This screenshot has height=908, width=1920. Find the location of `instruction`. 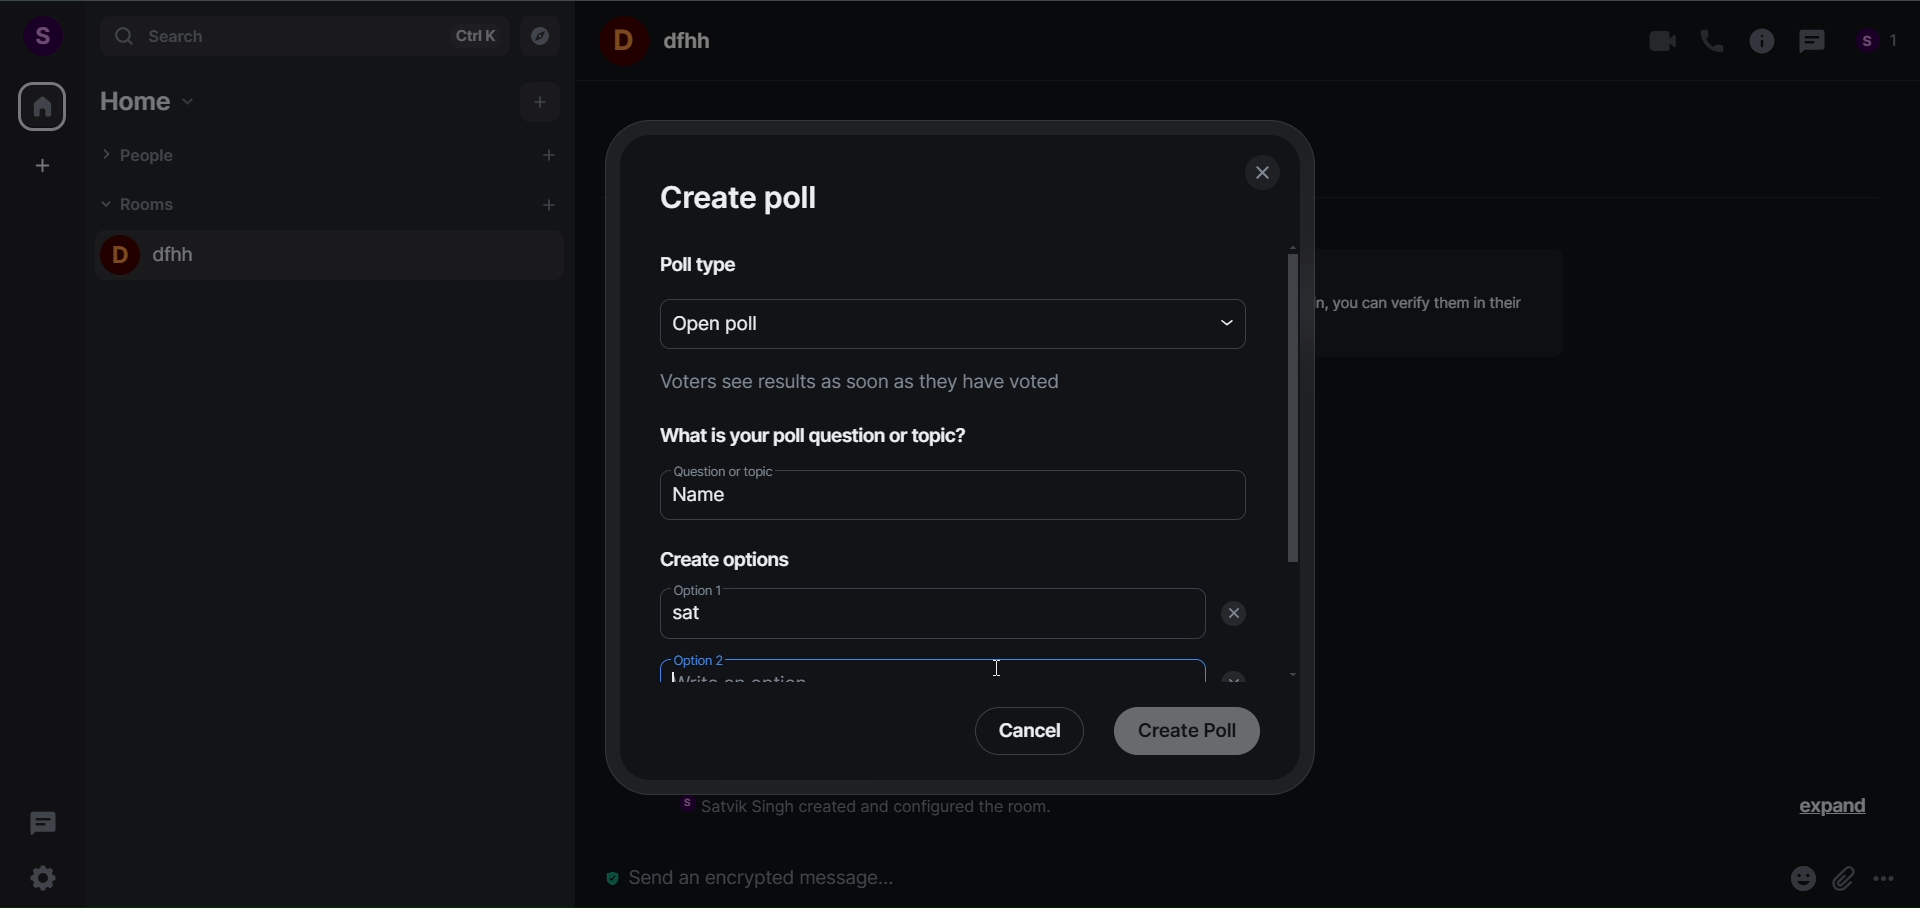

instruction is located at coordinates (881, 810).